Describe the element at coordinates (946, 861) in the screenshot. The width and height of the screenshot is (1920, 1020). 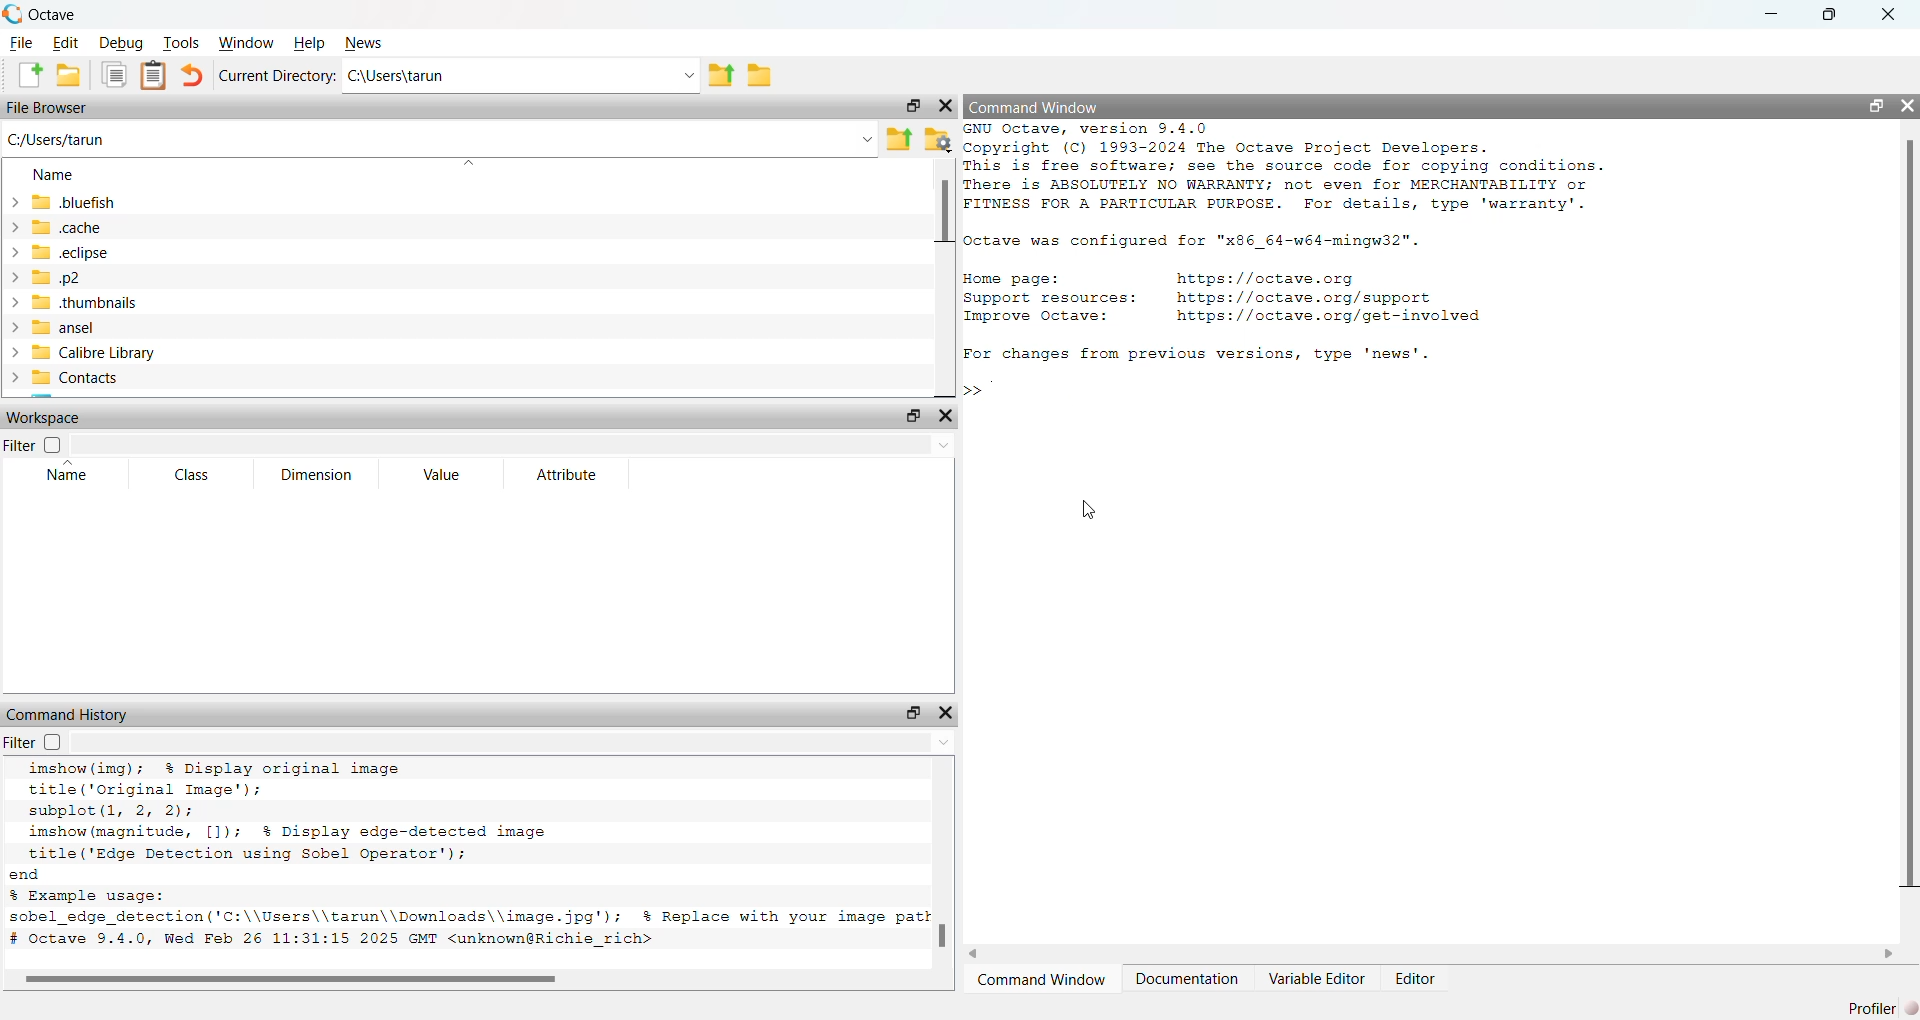
I see `vertical scroll bar` at that location.